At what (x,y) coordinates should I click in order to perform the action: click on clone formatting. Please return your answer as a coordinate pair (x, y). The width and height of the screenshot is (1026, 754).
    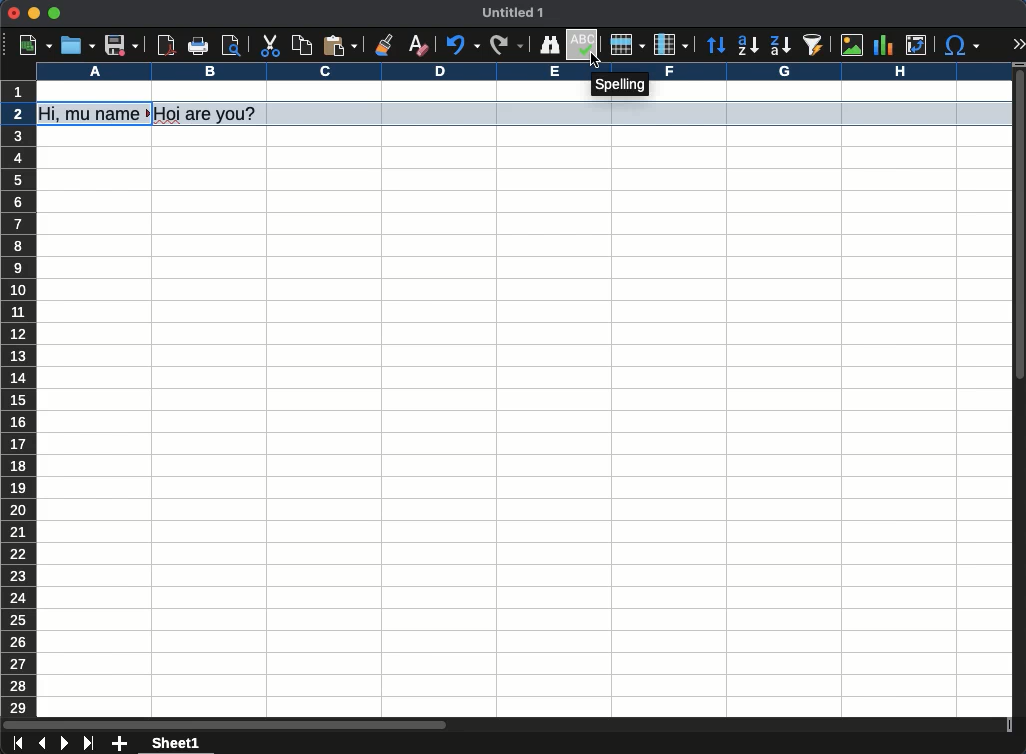
    Looking at the image, I should click on (382, 43).